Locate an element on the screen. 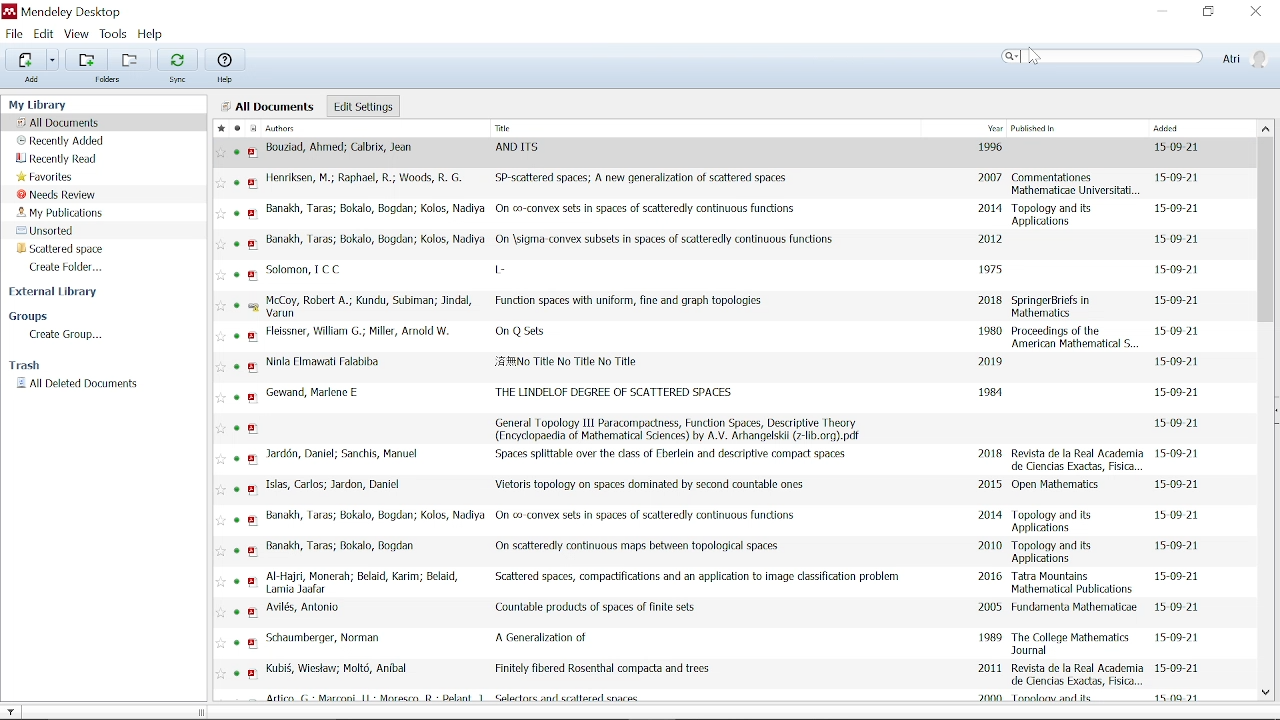 The height and width of the screenshot is (720, 1280). Banakh, Taras; Bokalo, Bogdan On scatteredly continuous maps between topological spaces. 2010 Topology and its Applications 15-09-21 is located at coordinates (726, 550).